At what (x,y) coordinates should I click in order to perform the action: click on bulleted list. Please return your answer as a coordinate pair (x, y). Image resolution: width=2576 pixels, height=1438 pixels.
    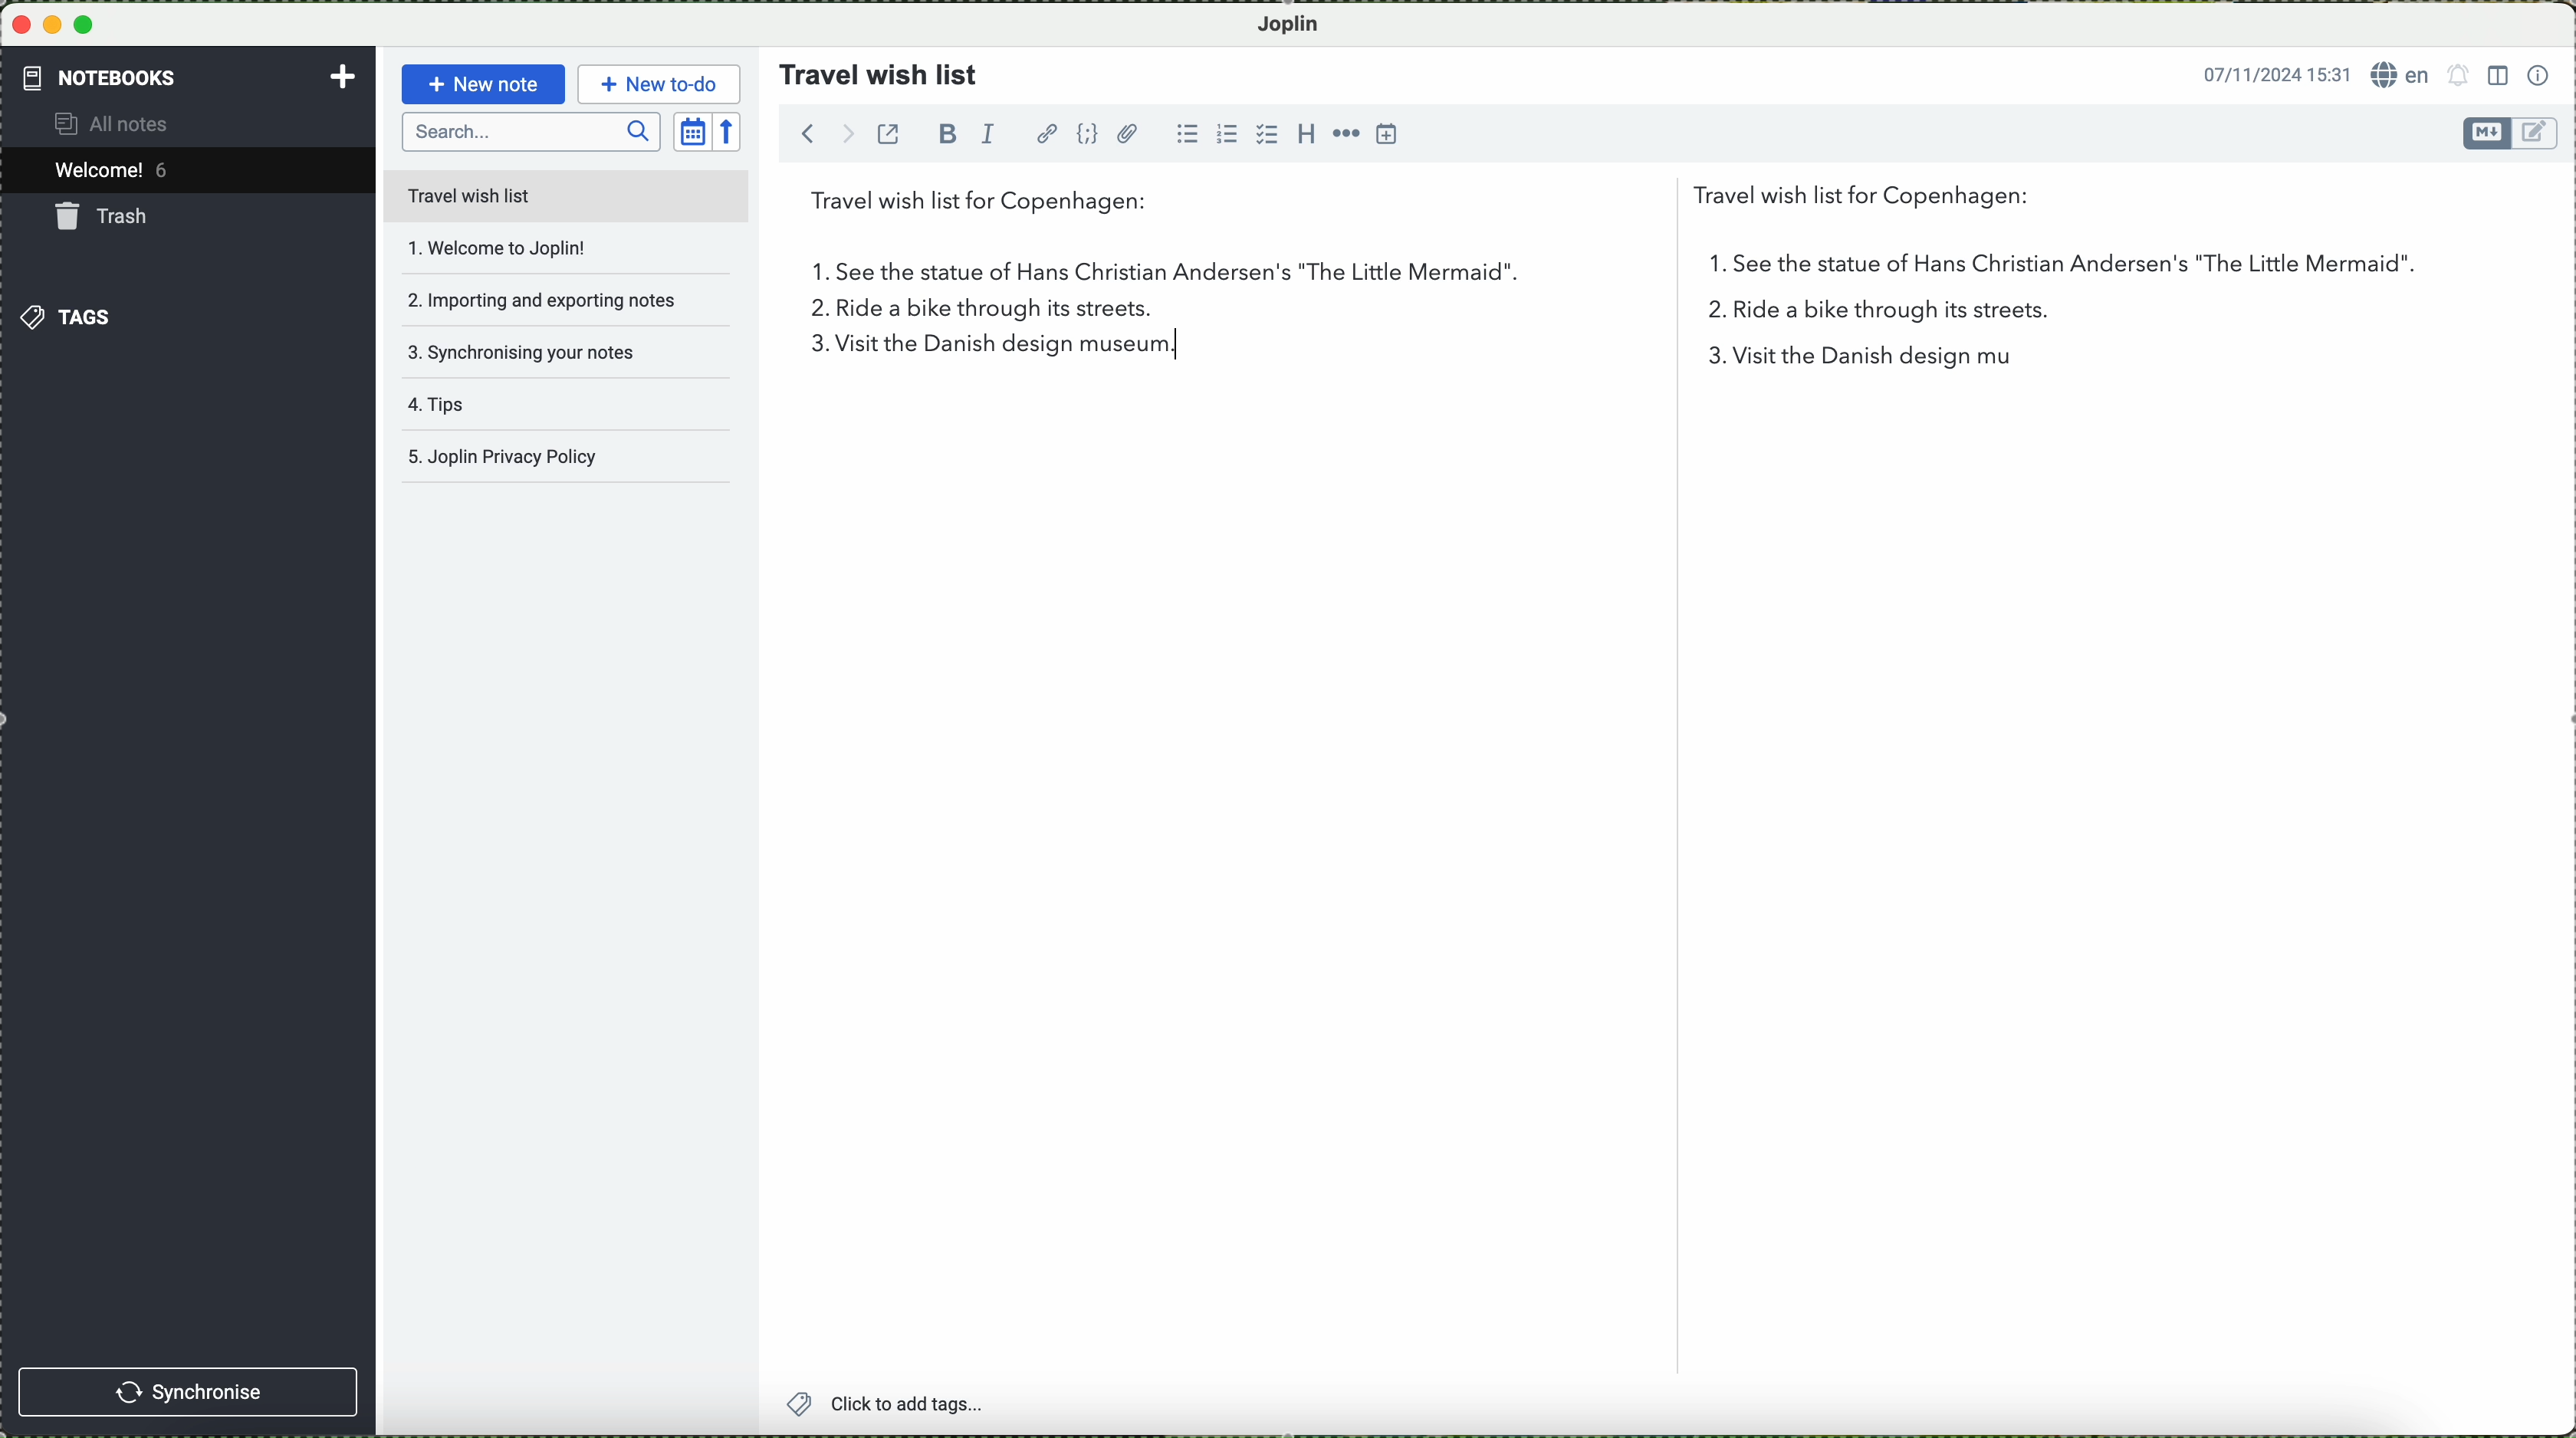
    Looking at the image, I should click on (1192, 135).